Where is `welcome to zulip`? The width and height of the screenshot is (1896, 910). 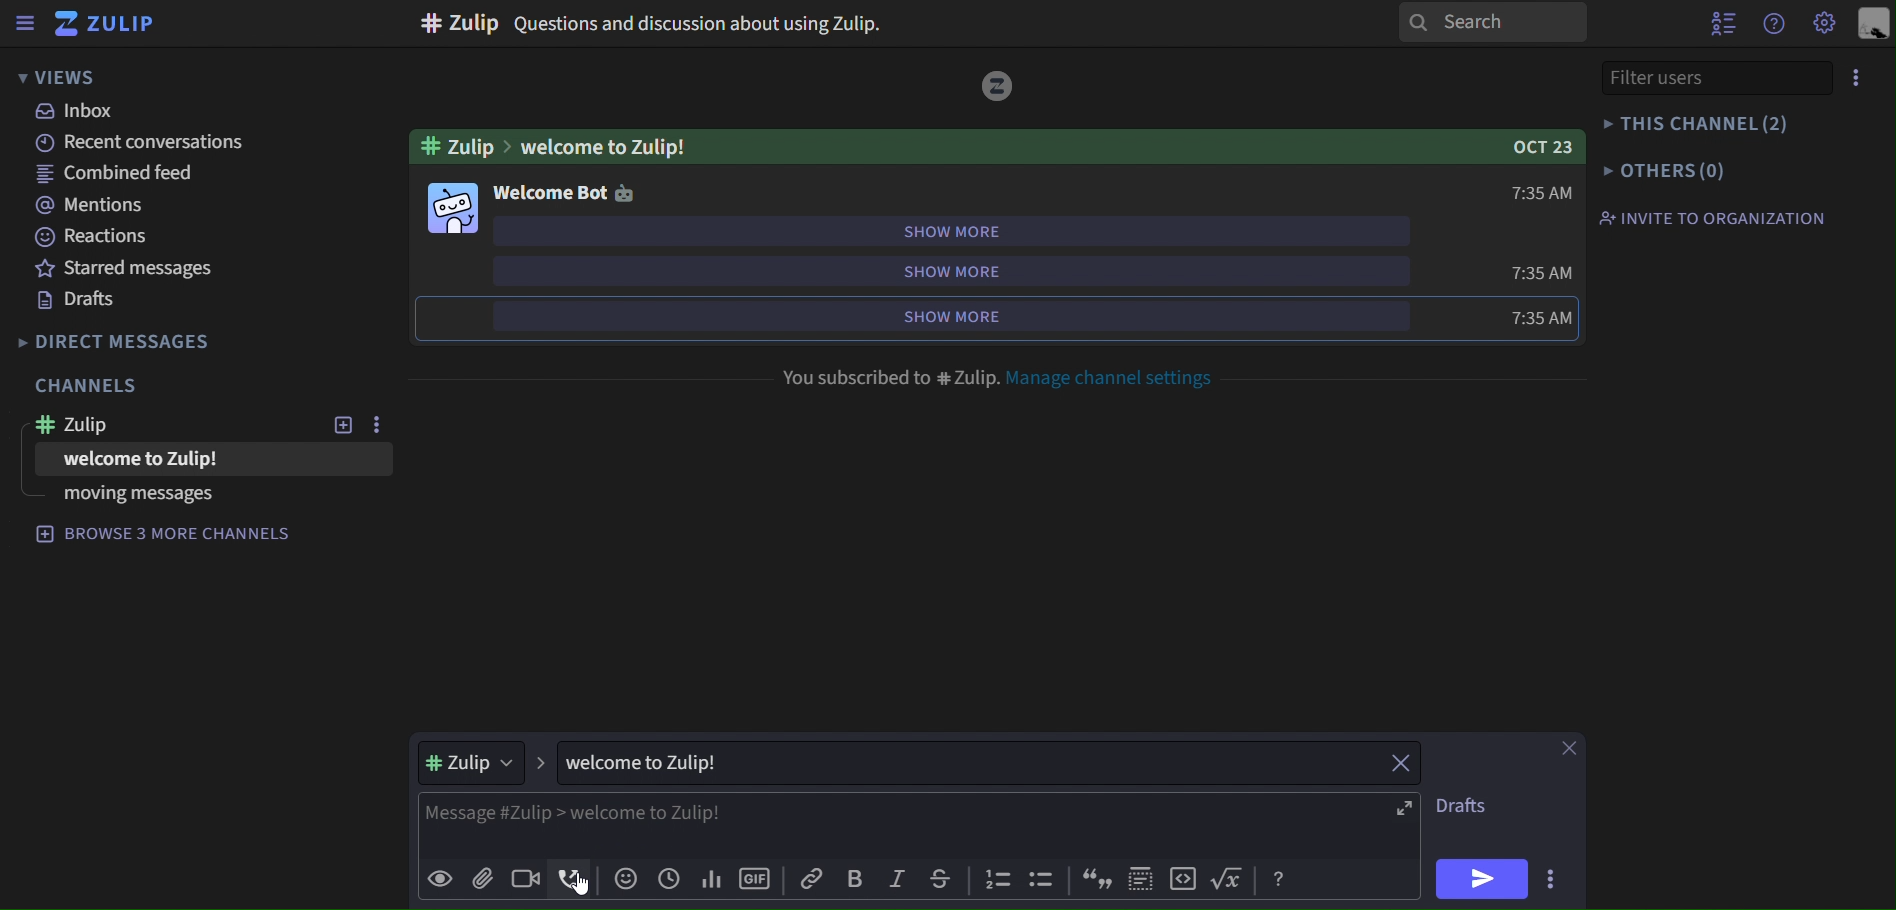
welcome to zulip is located at coordinates (654, 762).